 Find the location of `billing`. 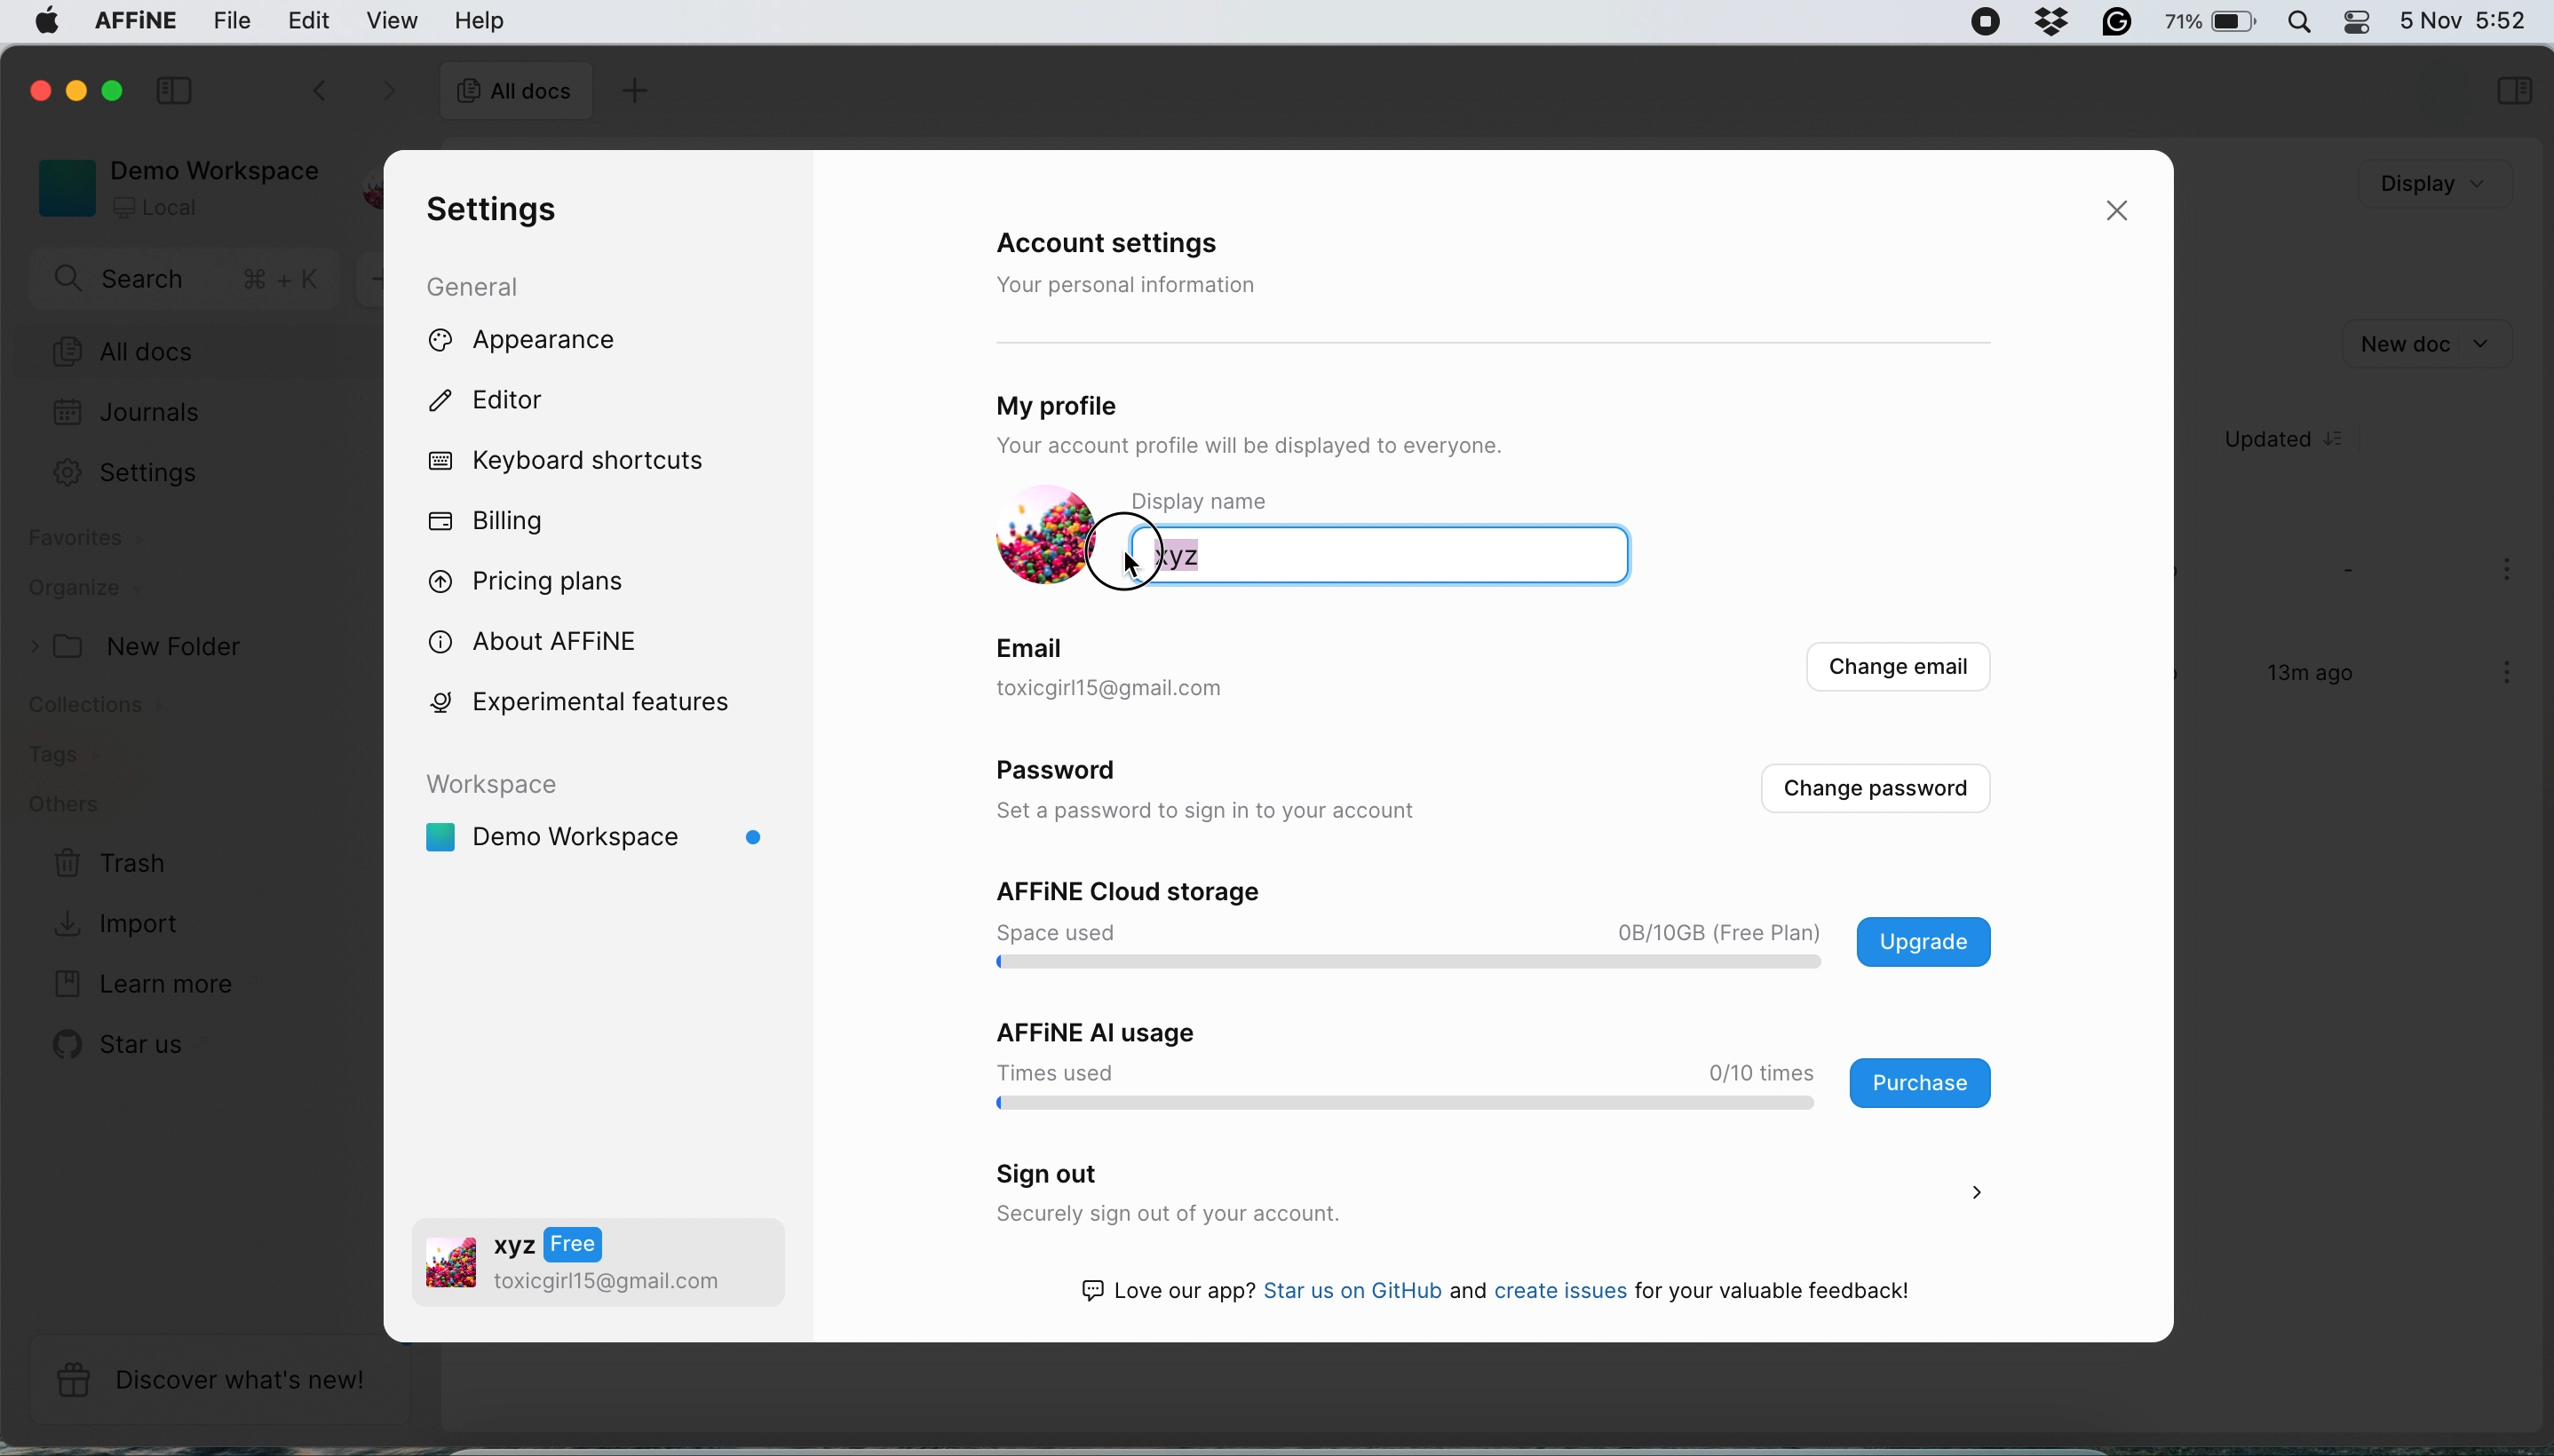

billing is located at coordinates (489, 522).